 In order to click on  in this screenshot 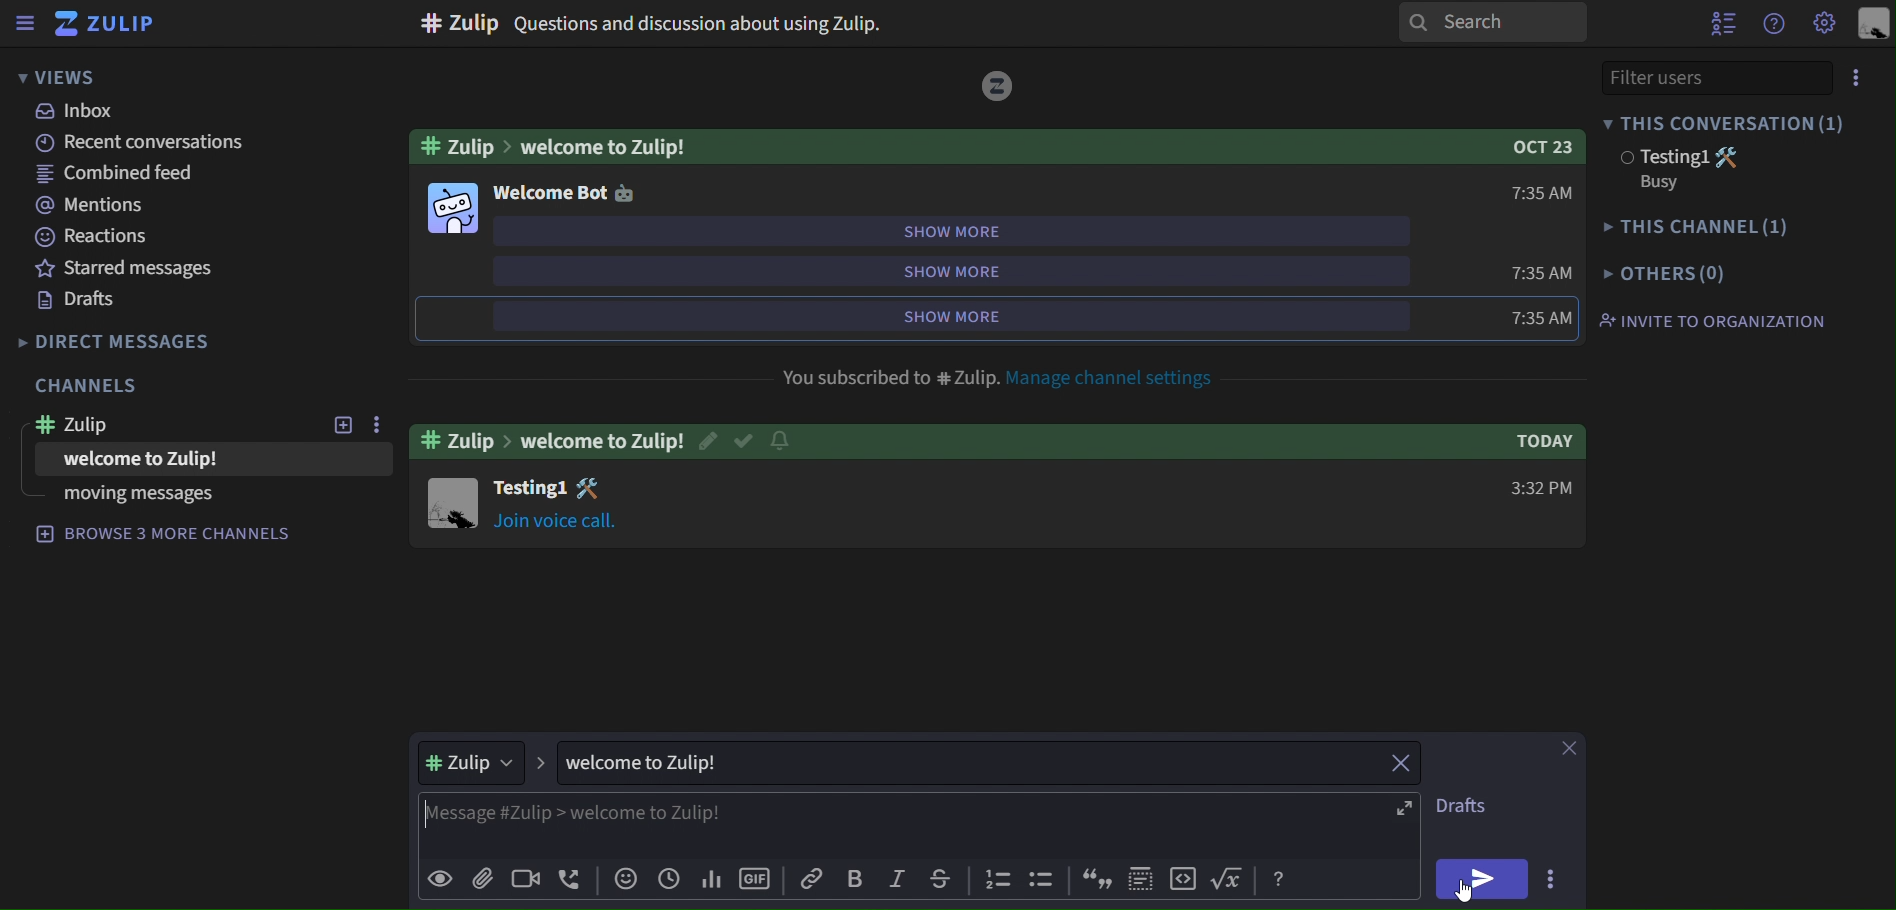, I will do `click(453, 210)`.